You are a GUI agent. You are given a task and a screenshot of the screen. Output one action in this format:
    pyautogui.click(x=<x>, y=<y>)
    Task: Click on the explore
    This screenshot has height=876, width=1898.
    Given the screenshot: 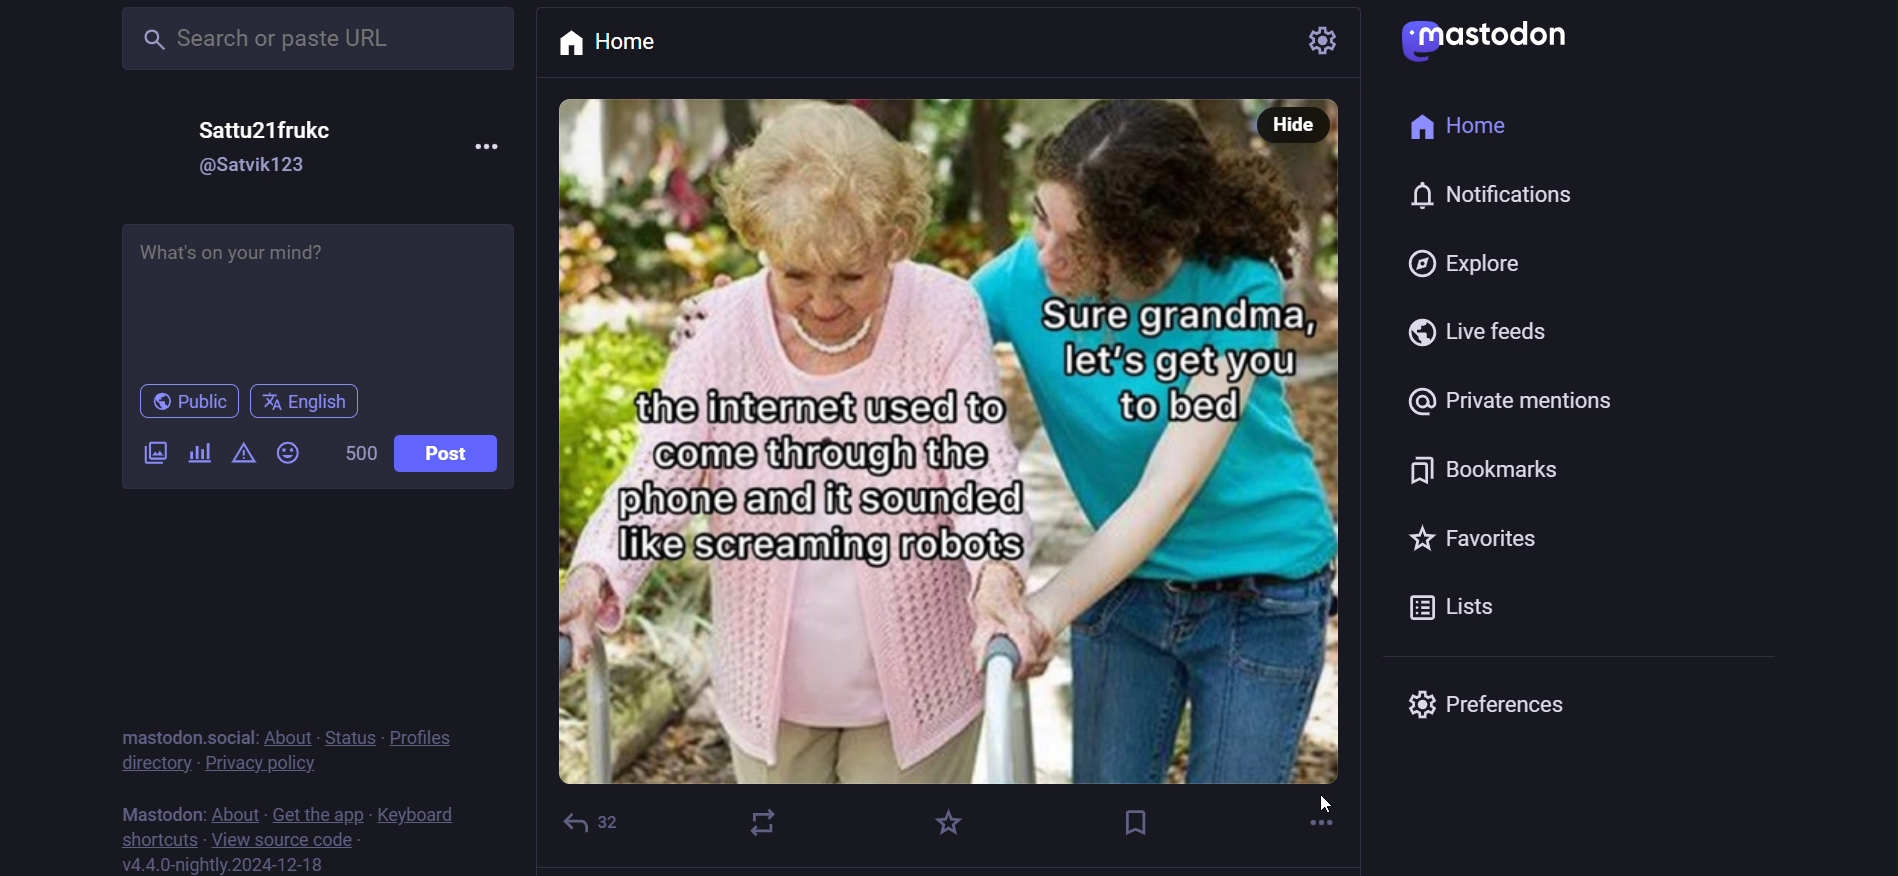 What is the action you would take?
    pyautogui.click(x=1452, y=263)
    